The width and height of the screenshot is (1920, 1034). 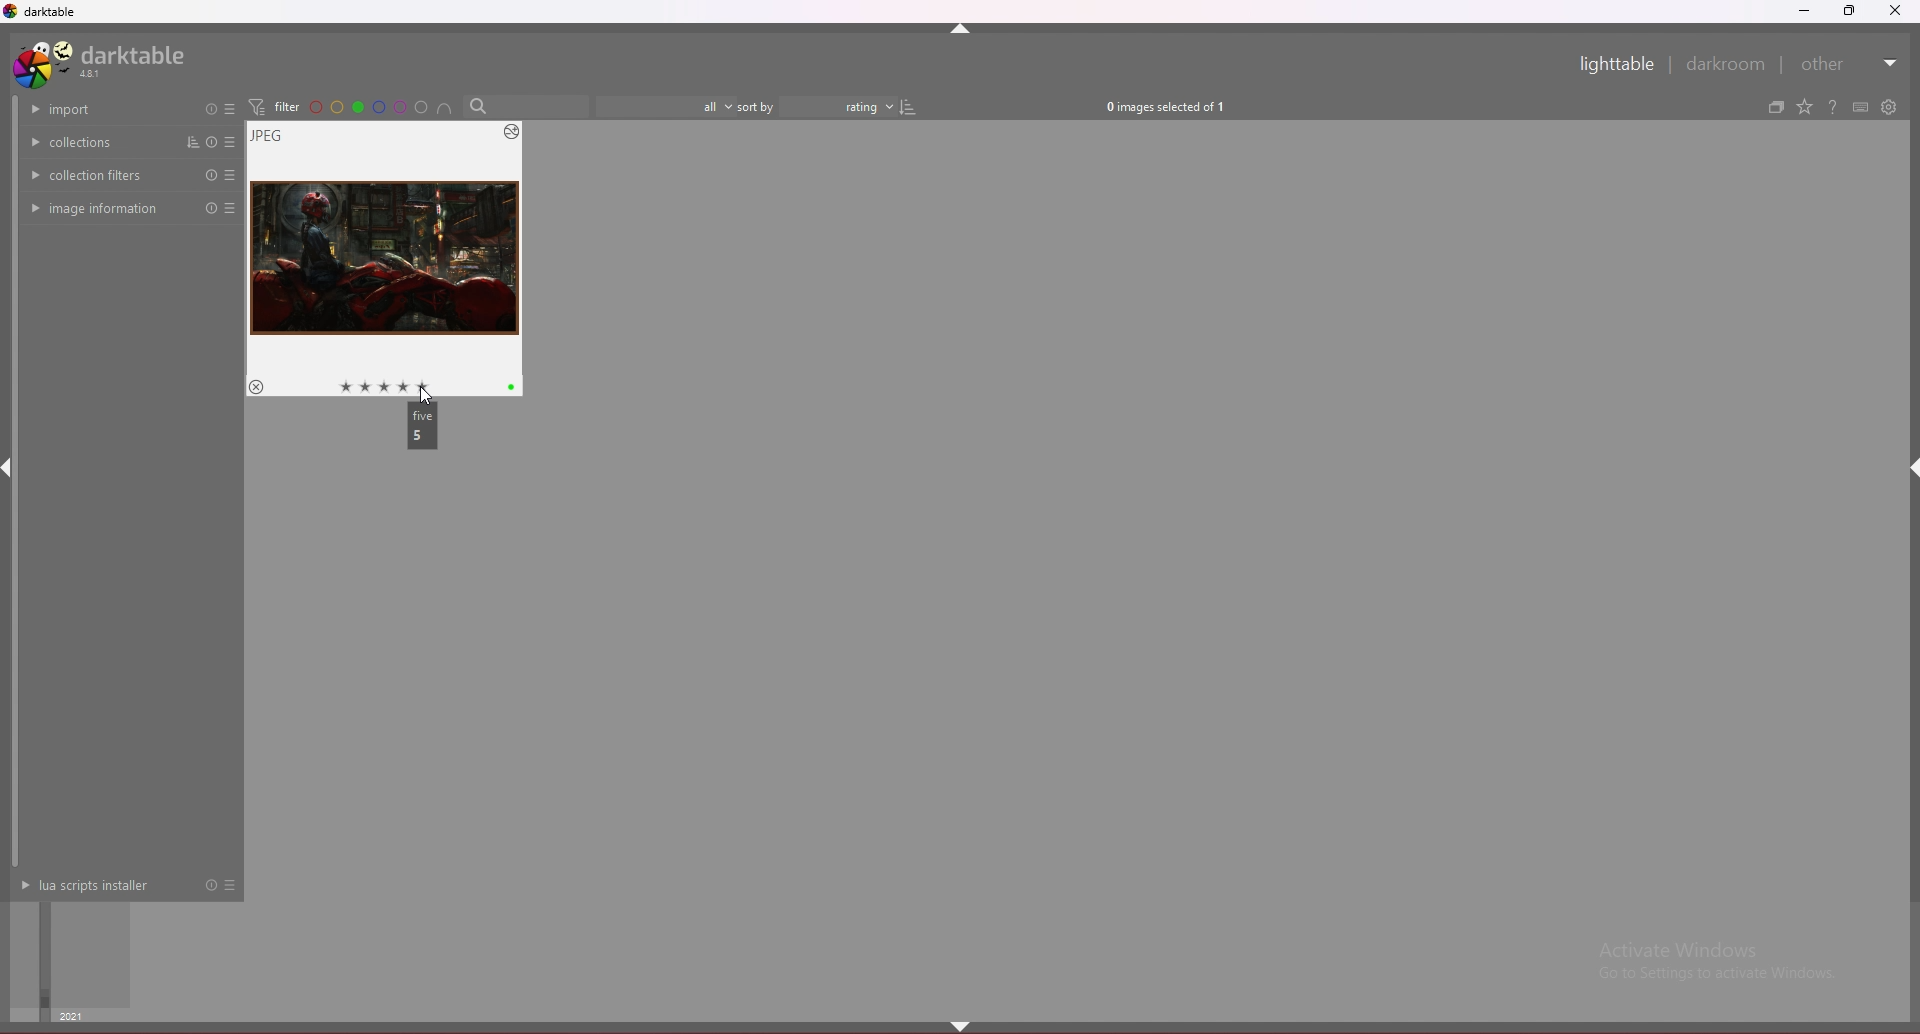 I want to click on import, so click(x=108, y=109).